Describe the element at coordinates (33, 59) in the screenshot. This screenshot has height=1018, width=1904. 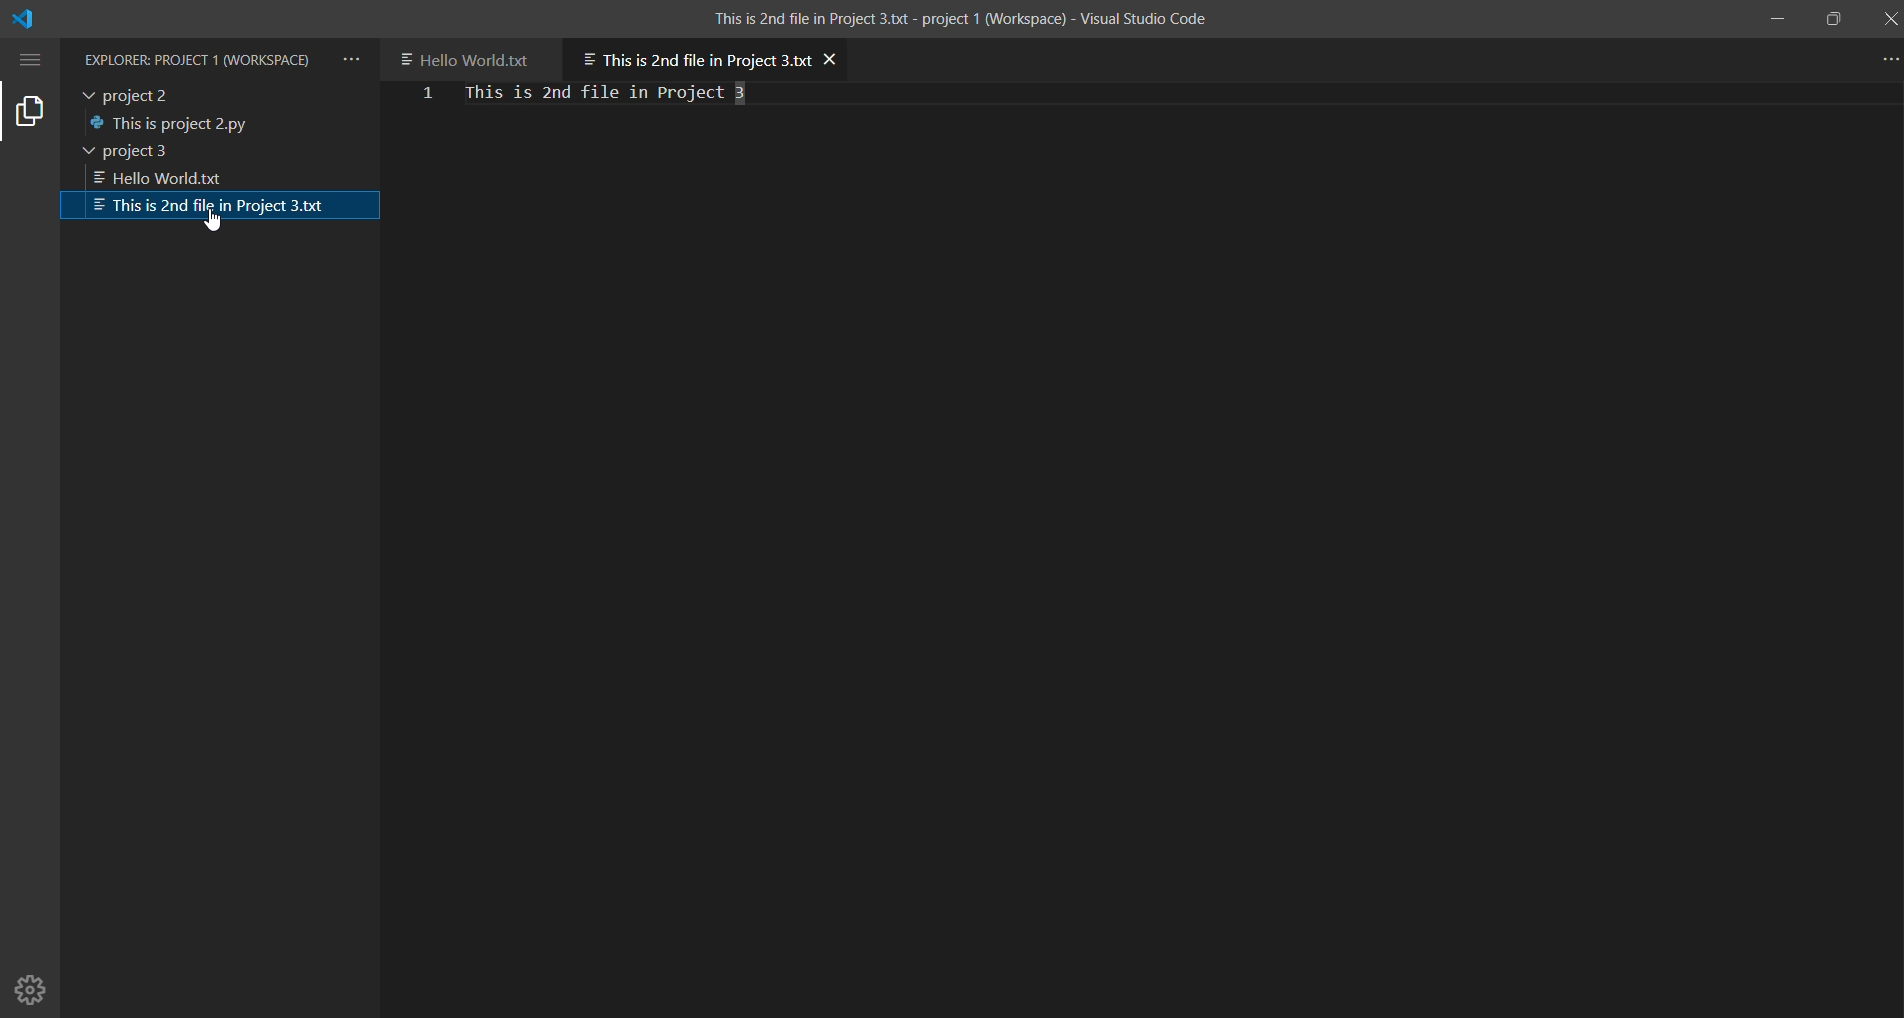
I see `menu options` at that location.